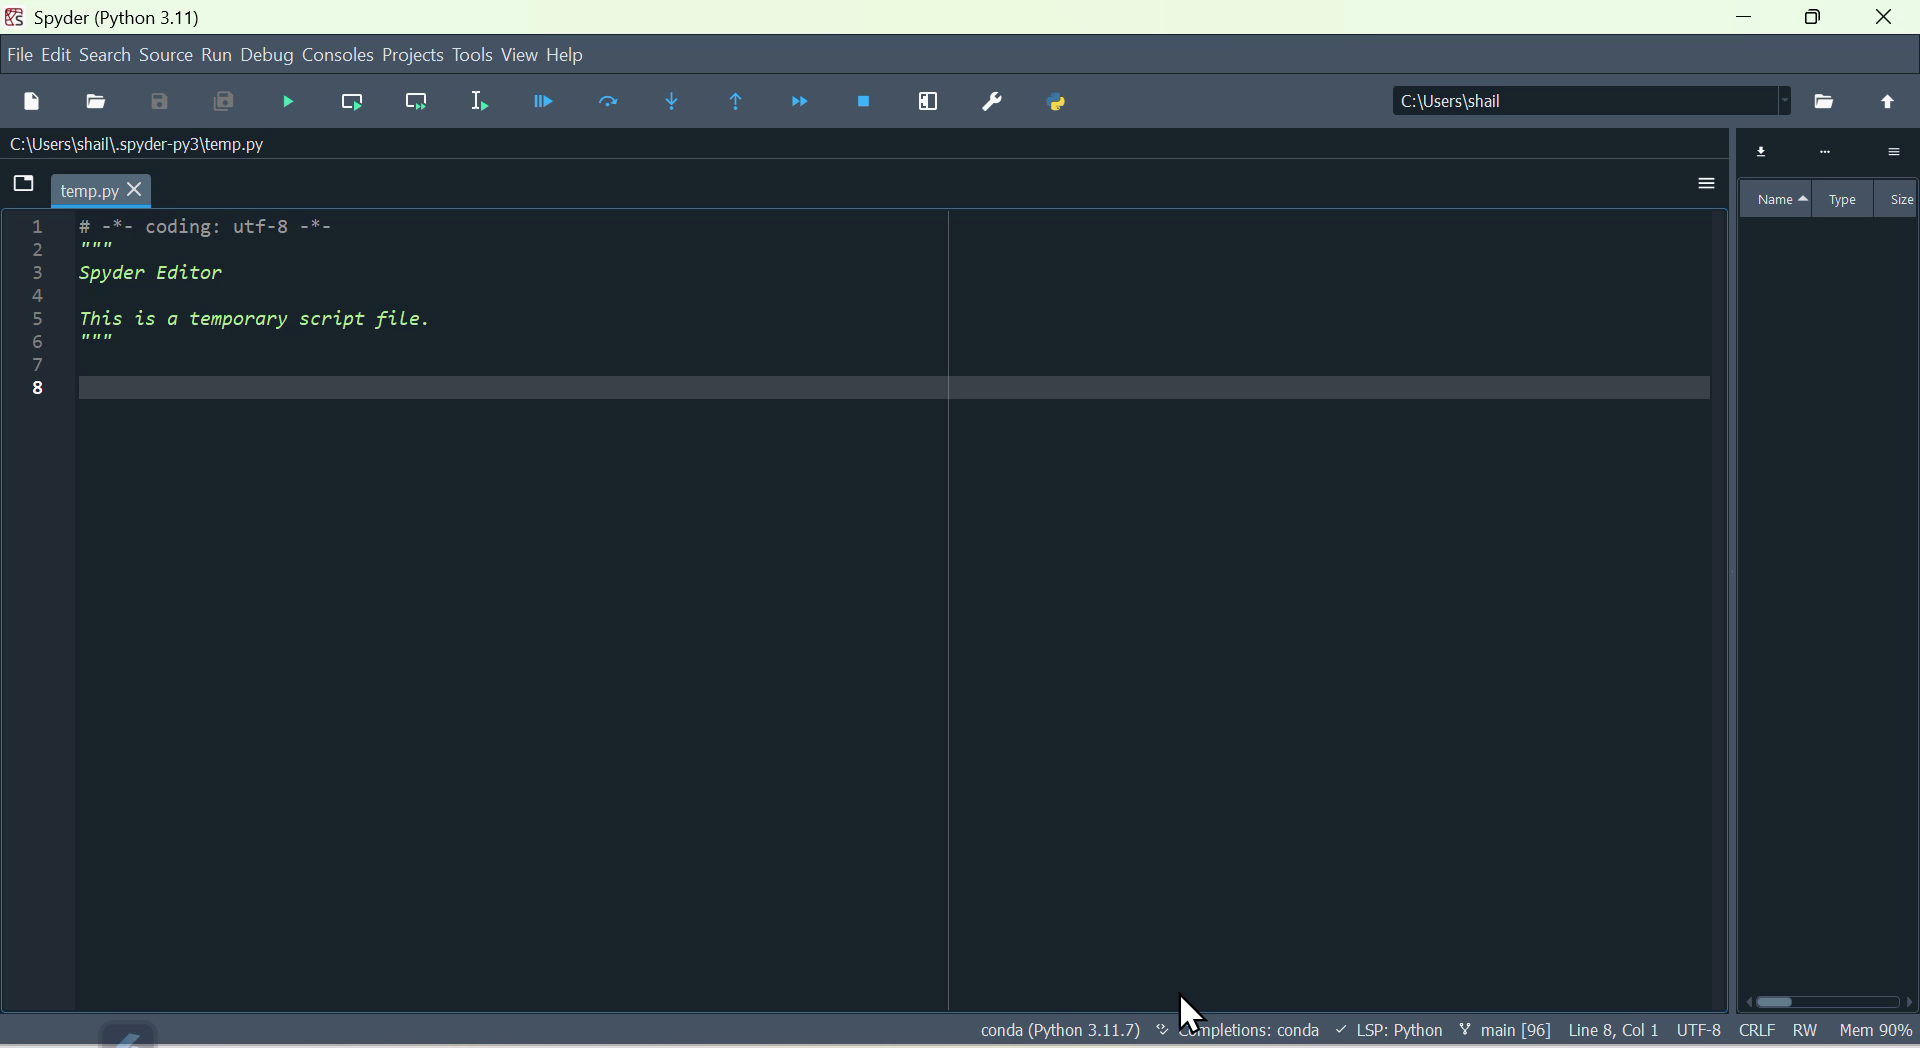  I want to click on , so click(58, 52).